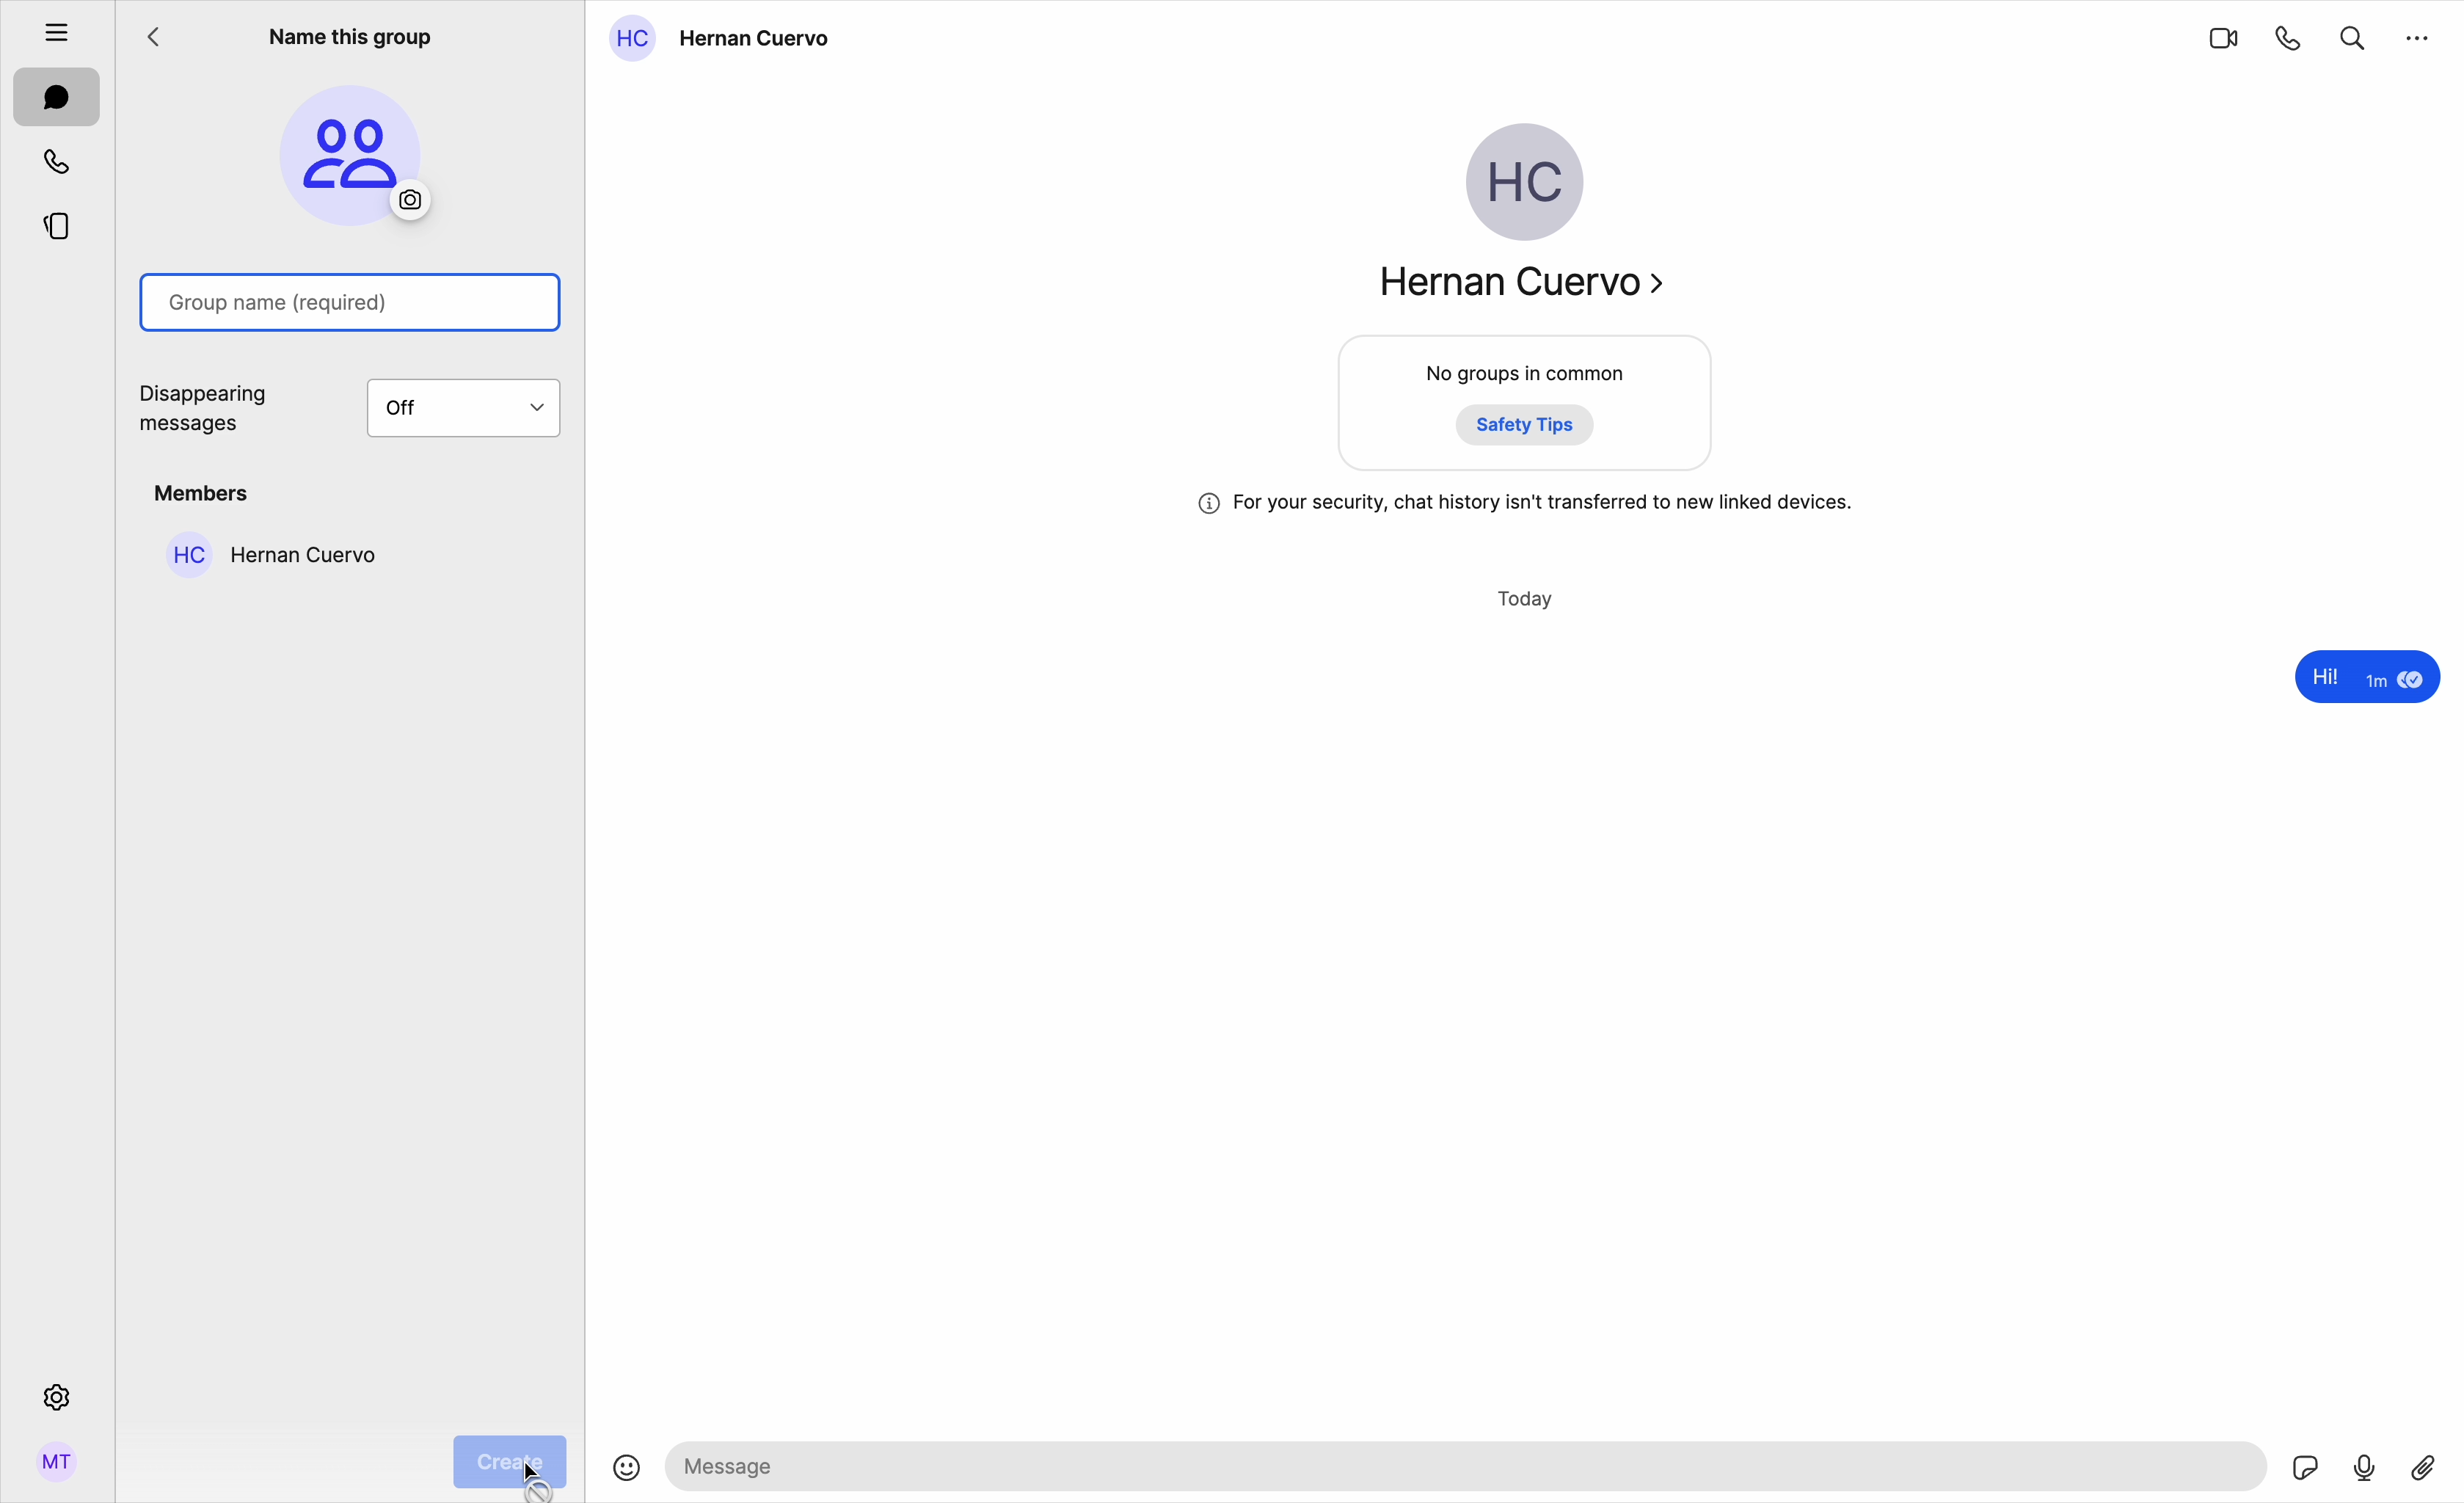 The width and height of the screenshot is (2464, 1503). What do you see at coordinates (162, 42) in the screenshot?
I see `arrow ` at bounding box center [162, 42].